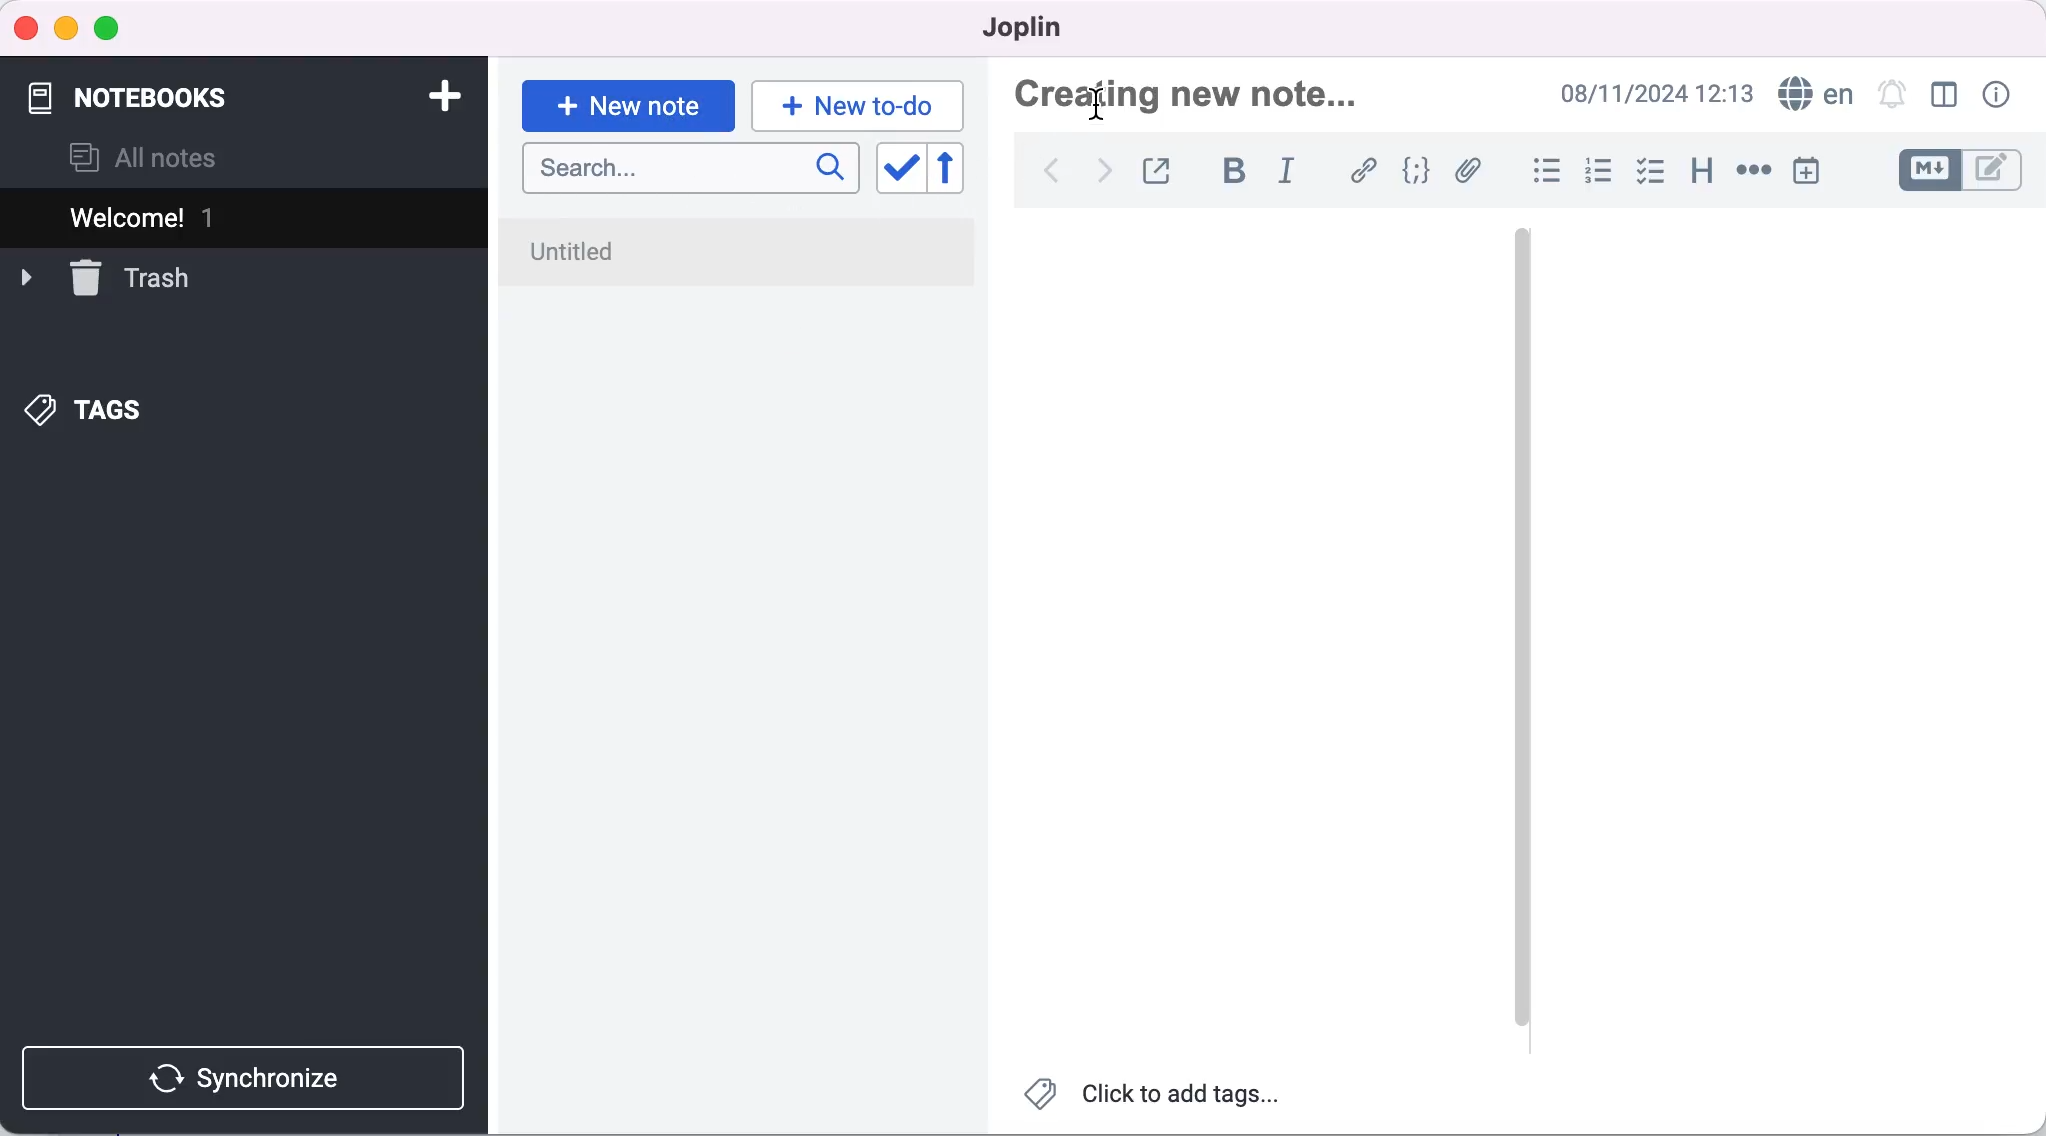 This screenshot has width=2046, height=1136. What do you see at coordinates (1155, 1099) in the screenshot?
I see `click to add tags` at bounding box center [1155, 1099].